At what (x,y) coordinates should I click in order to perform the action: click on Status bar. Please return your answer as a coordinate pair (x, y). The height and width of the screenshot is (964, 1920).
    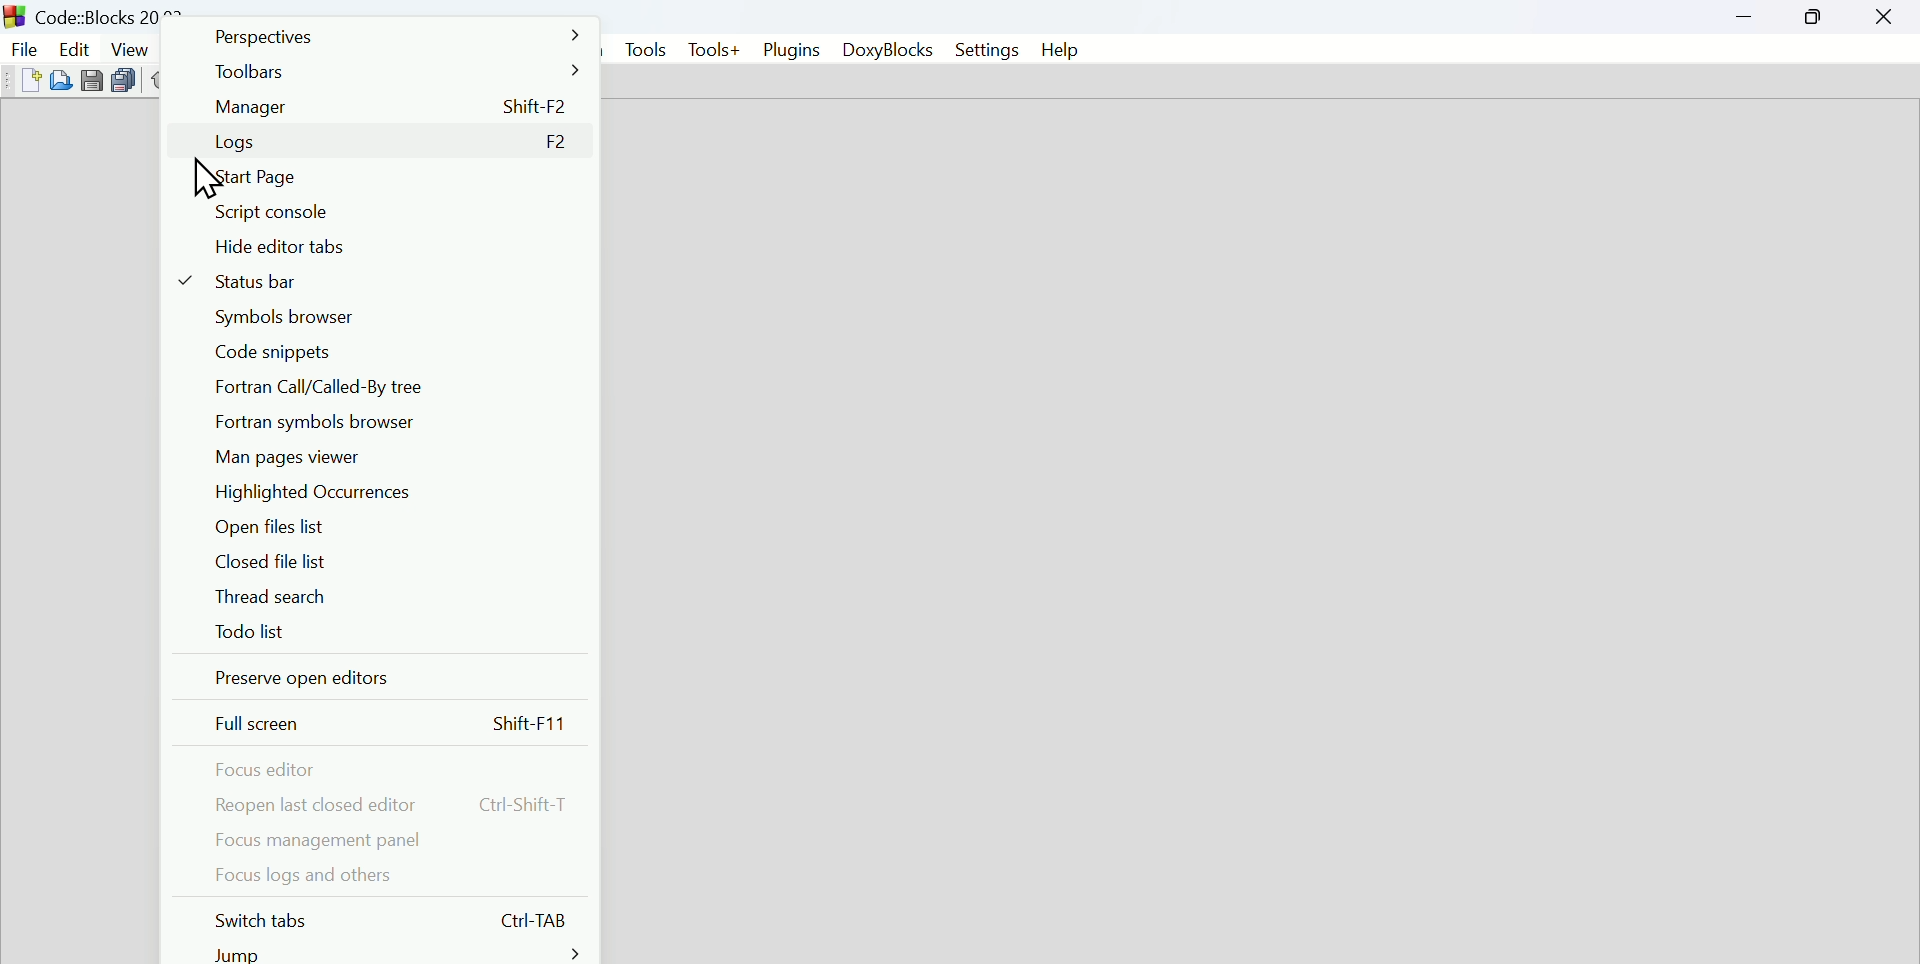
    Looking at the image, I should click on (244, 282).